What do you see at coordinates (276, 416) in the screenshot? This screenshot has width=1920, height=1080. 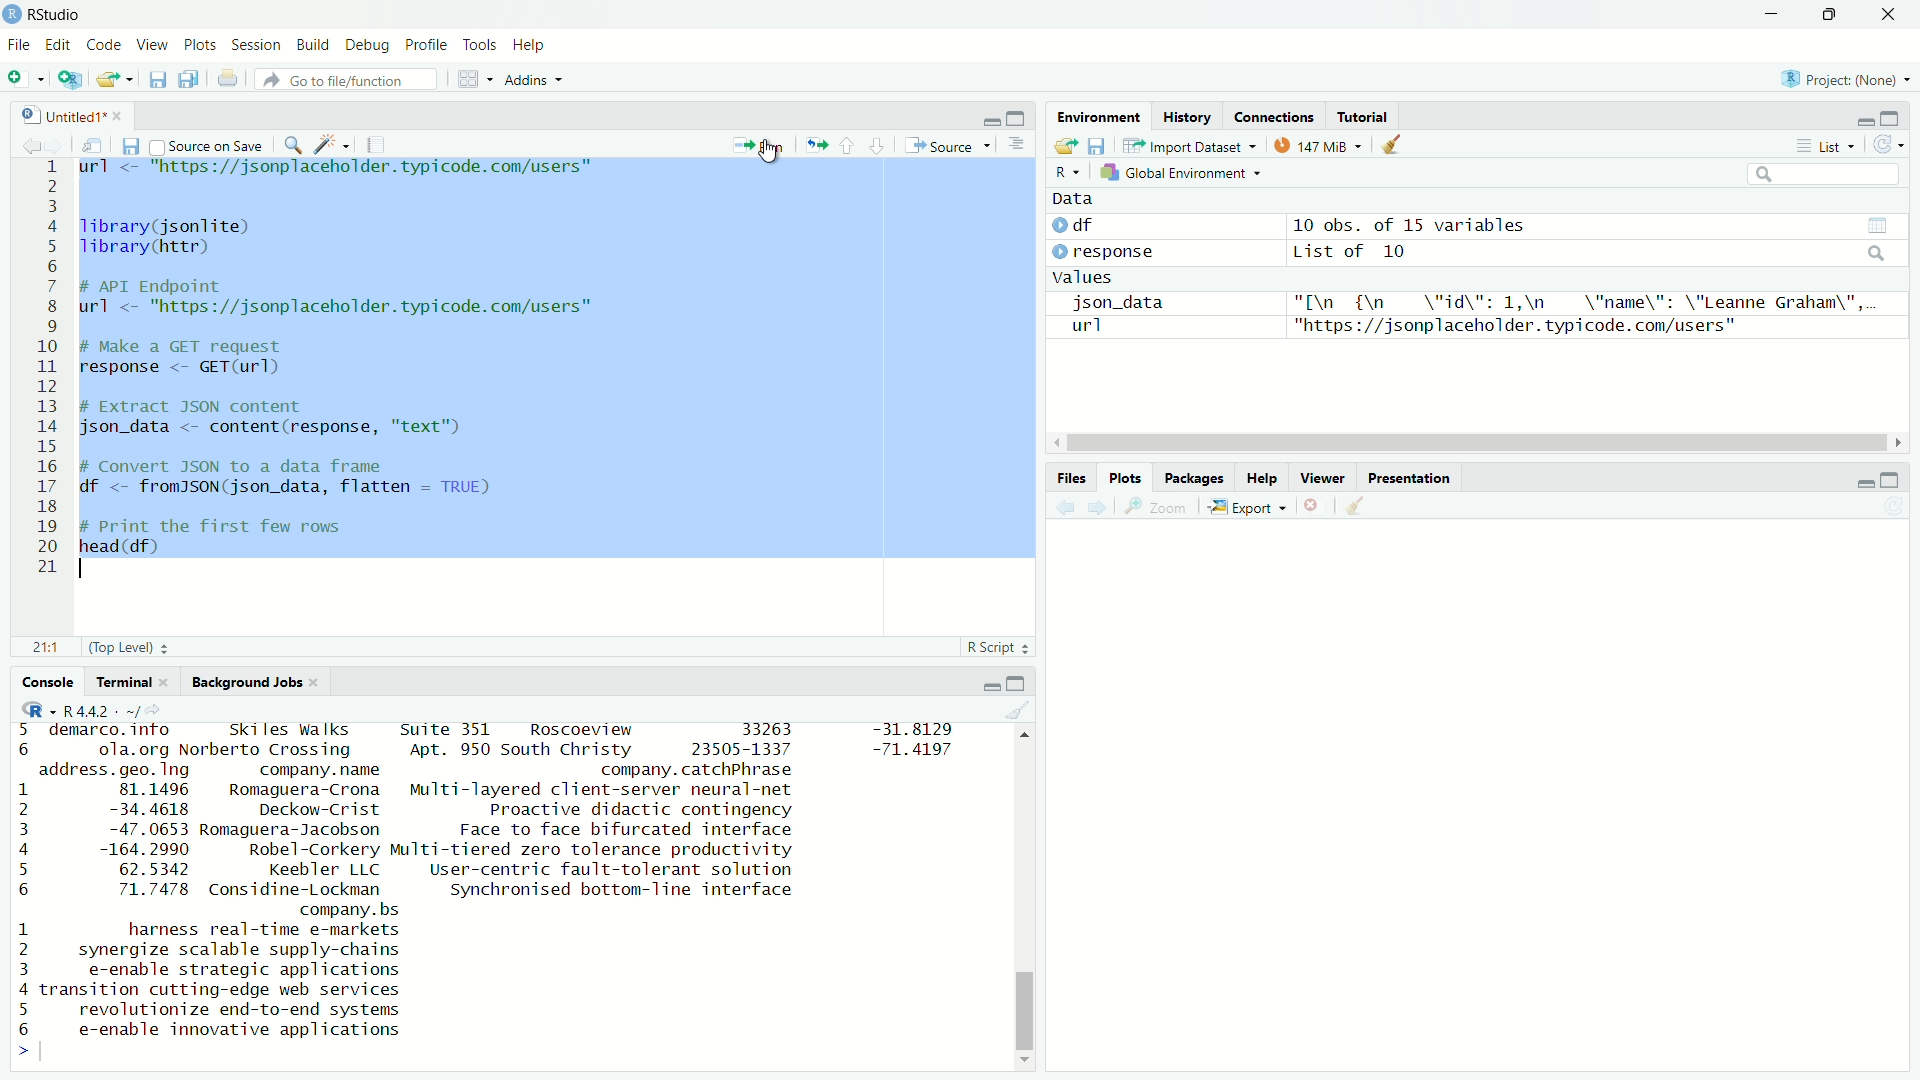 I see `# Extract JSON content
json_data <- content(response, "text")` at bounding box center [276, 416].